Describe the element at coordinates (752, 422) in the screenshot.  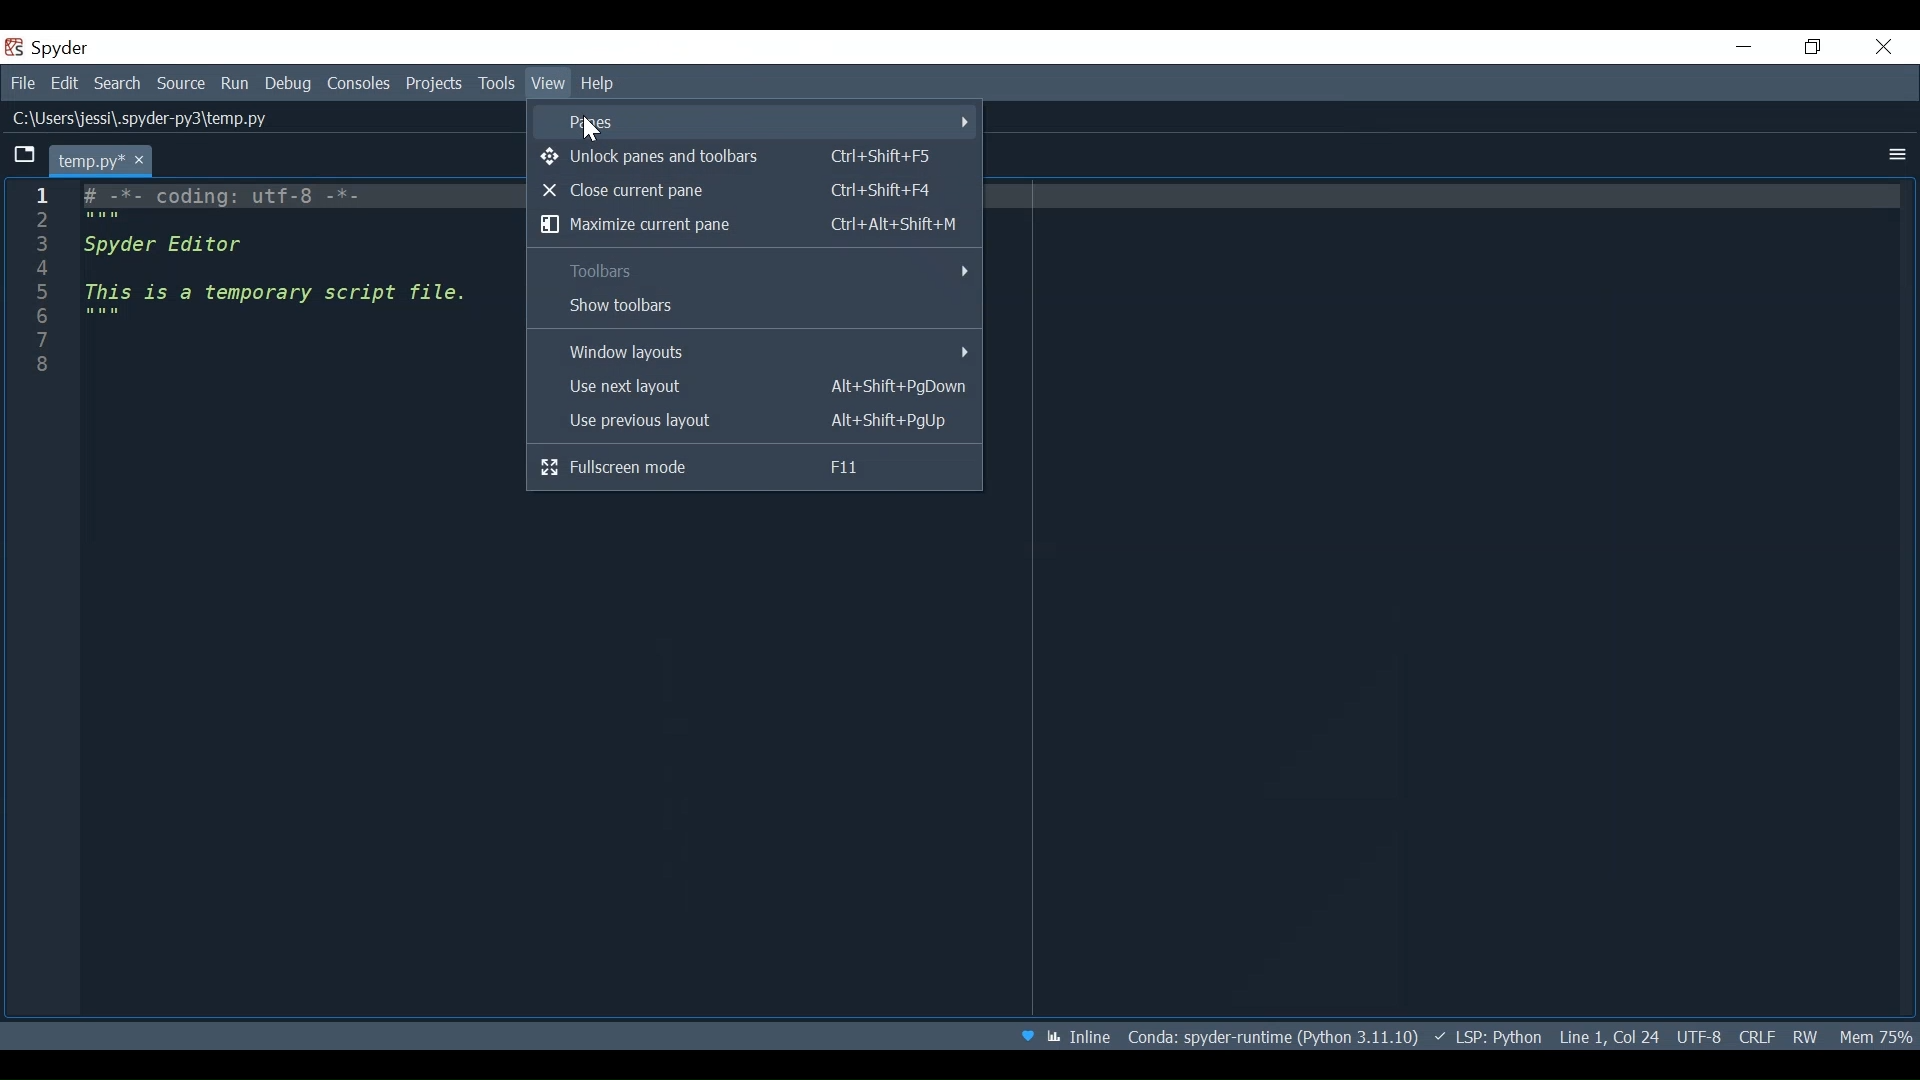
I see `Use previous layout` at that location.